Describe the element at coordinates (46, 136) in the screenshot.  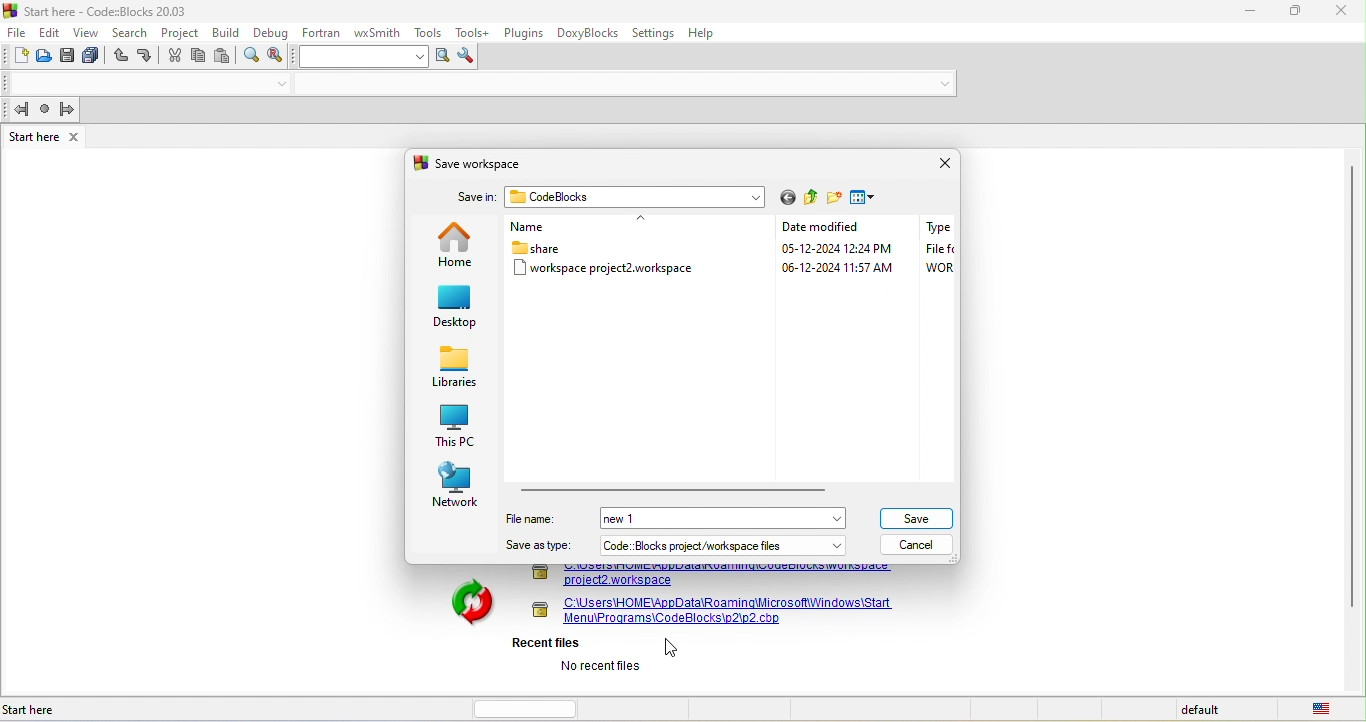
I see `start here` at that location.